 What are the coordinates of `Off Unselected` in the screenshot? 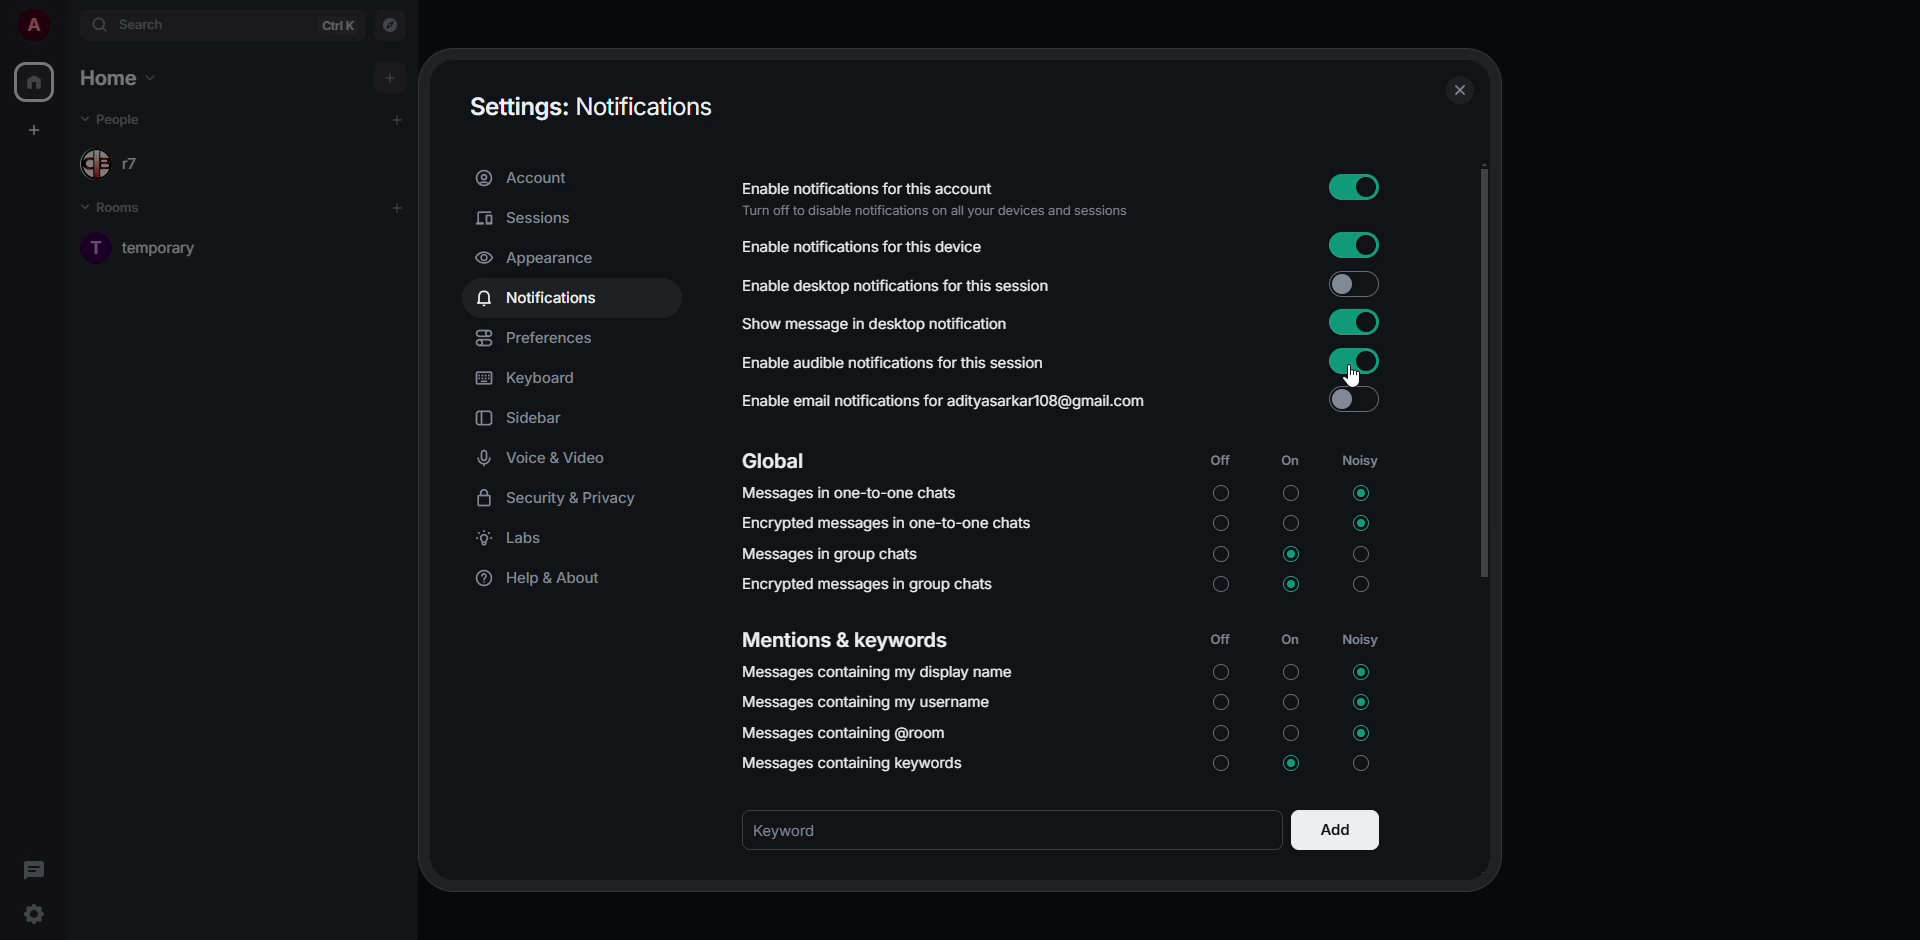 It's located at (1220, 732).